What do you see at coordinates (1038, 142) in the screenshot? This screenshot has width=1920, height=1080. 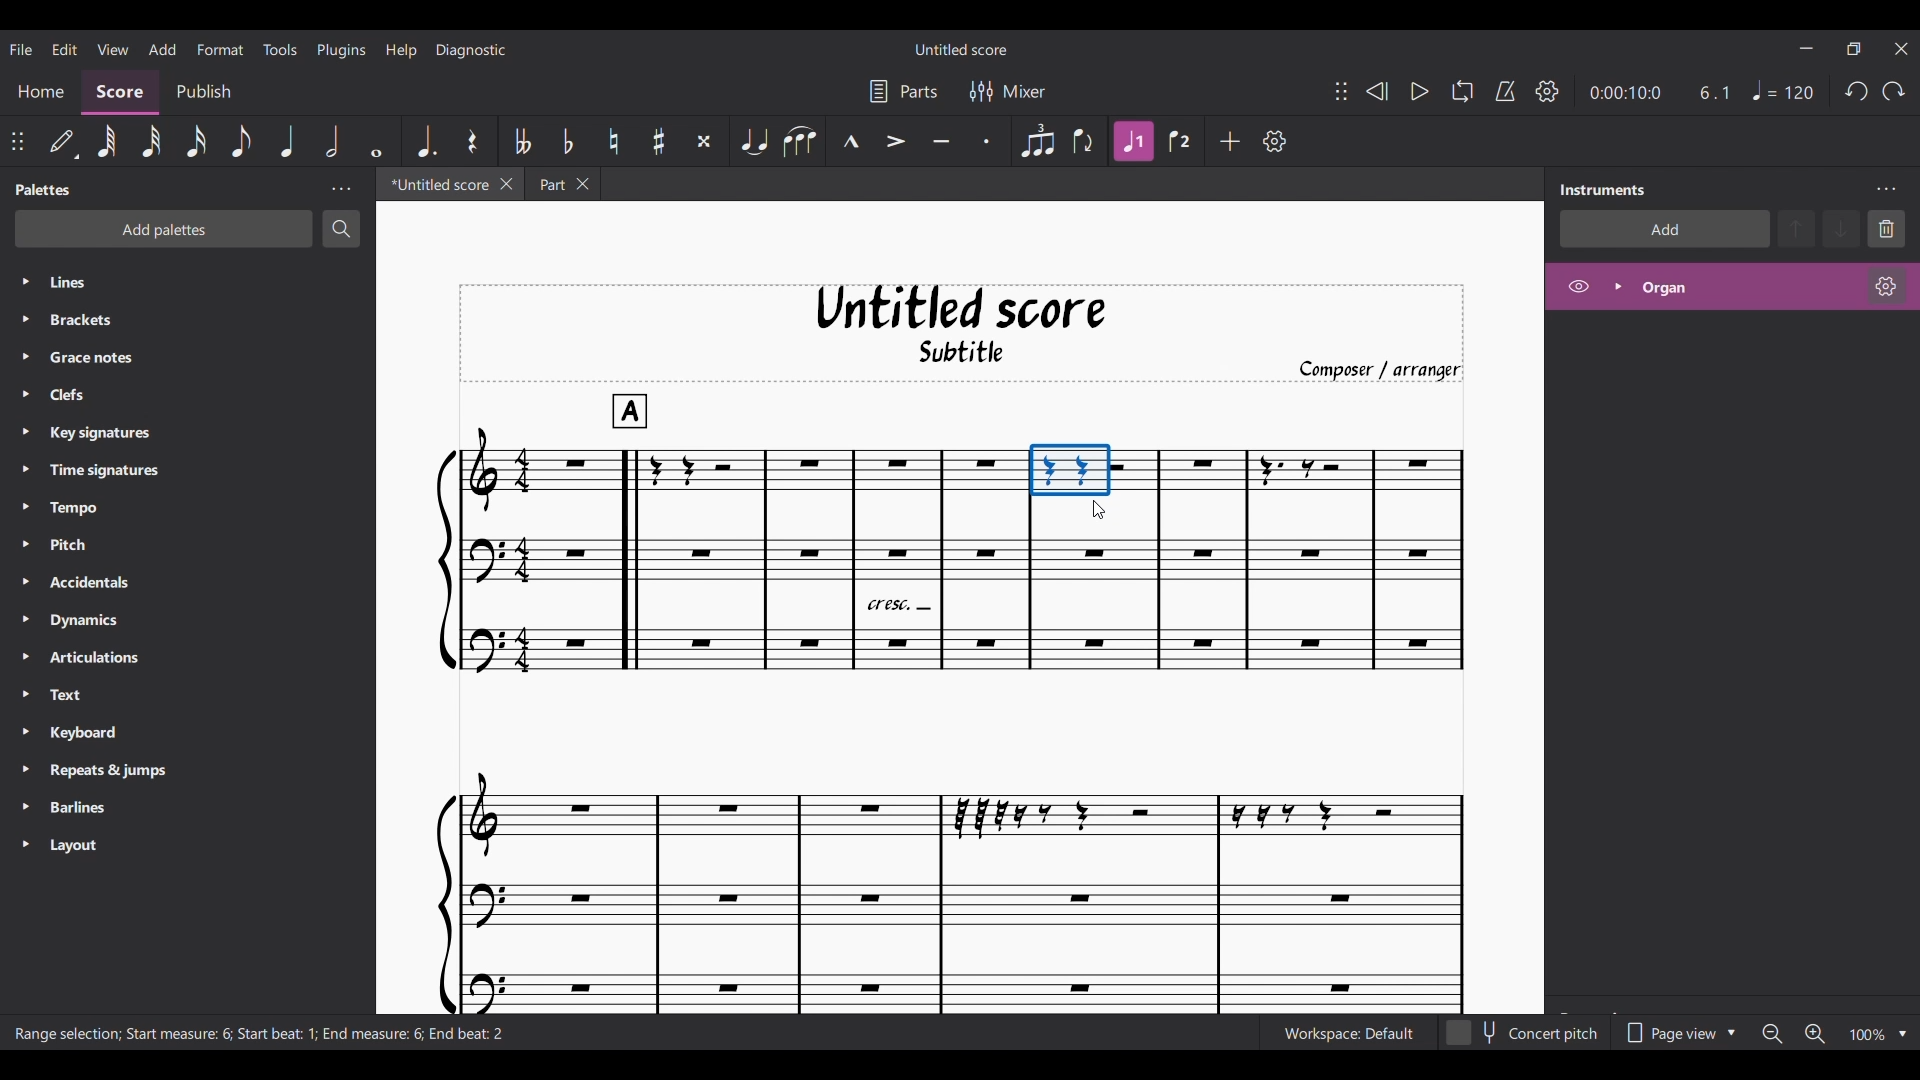 I see `Tuplet` at bounding box center [1038, 142].